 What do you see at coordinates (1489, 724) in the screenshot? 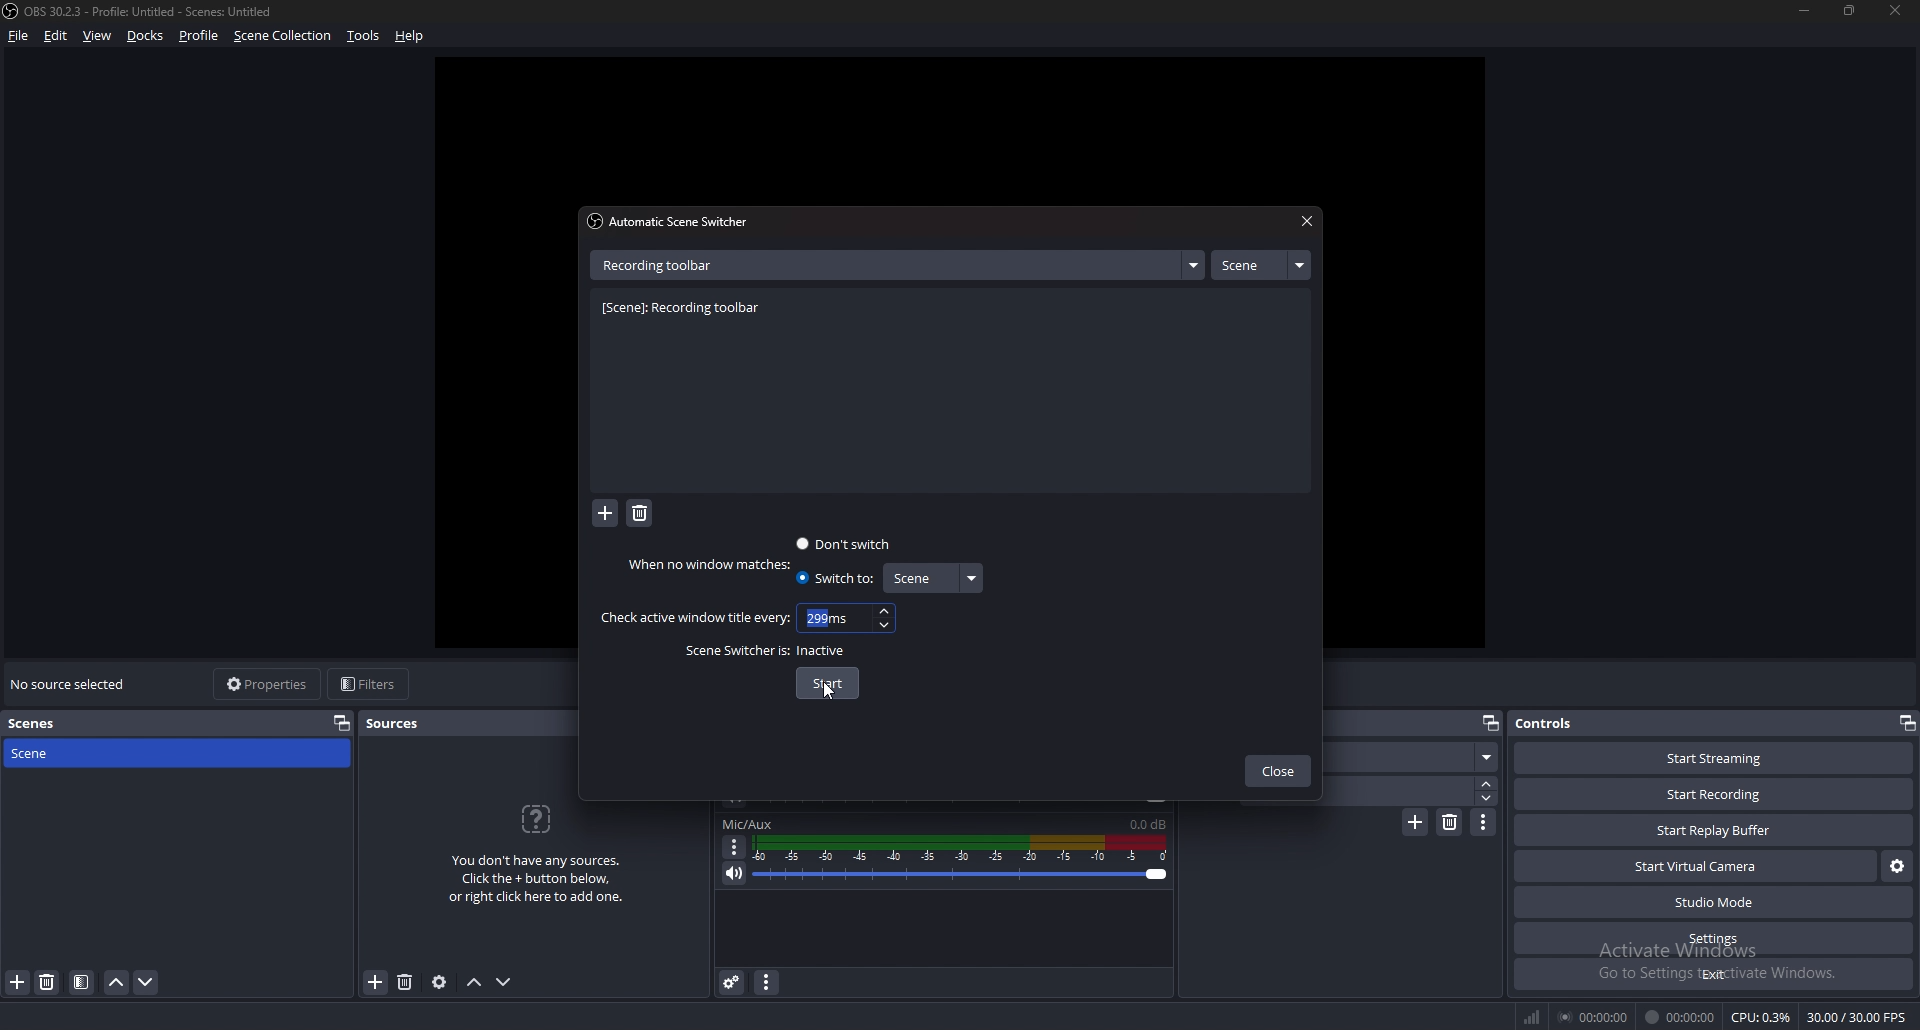
I see `pop out` at bounding box center [1489, 724].